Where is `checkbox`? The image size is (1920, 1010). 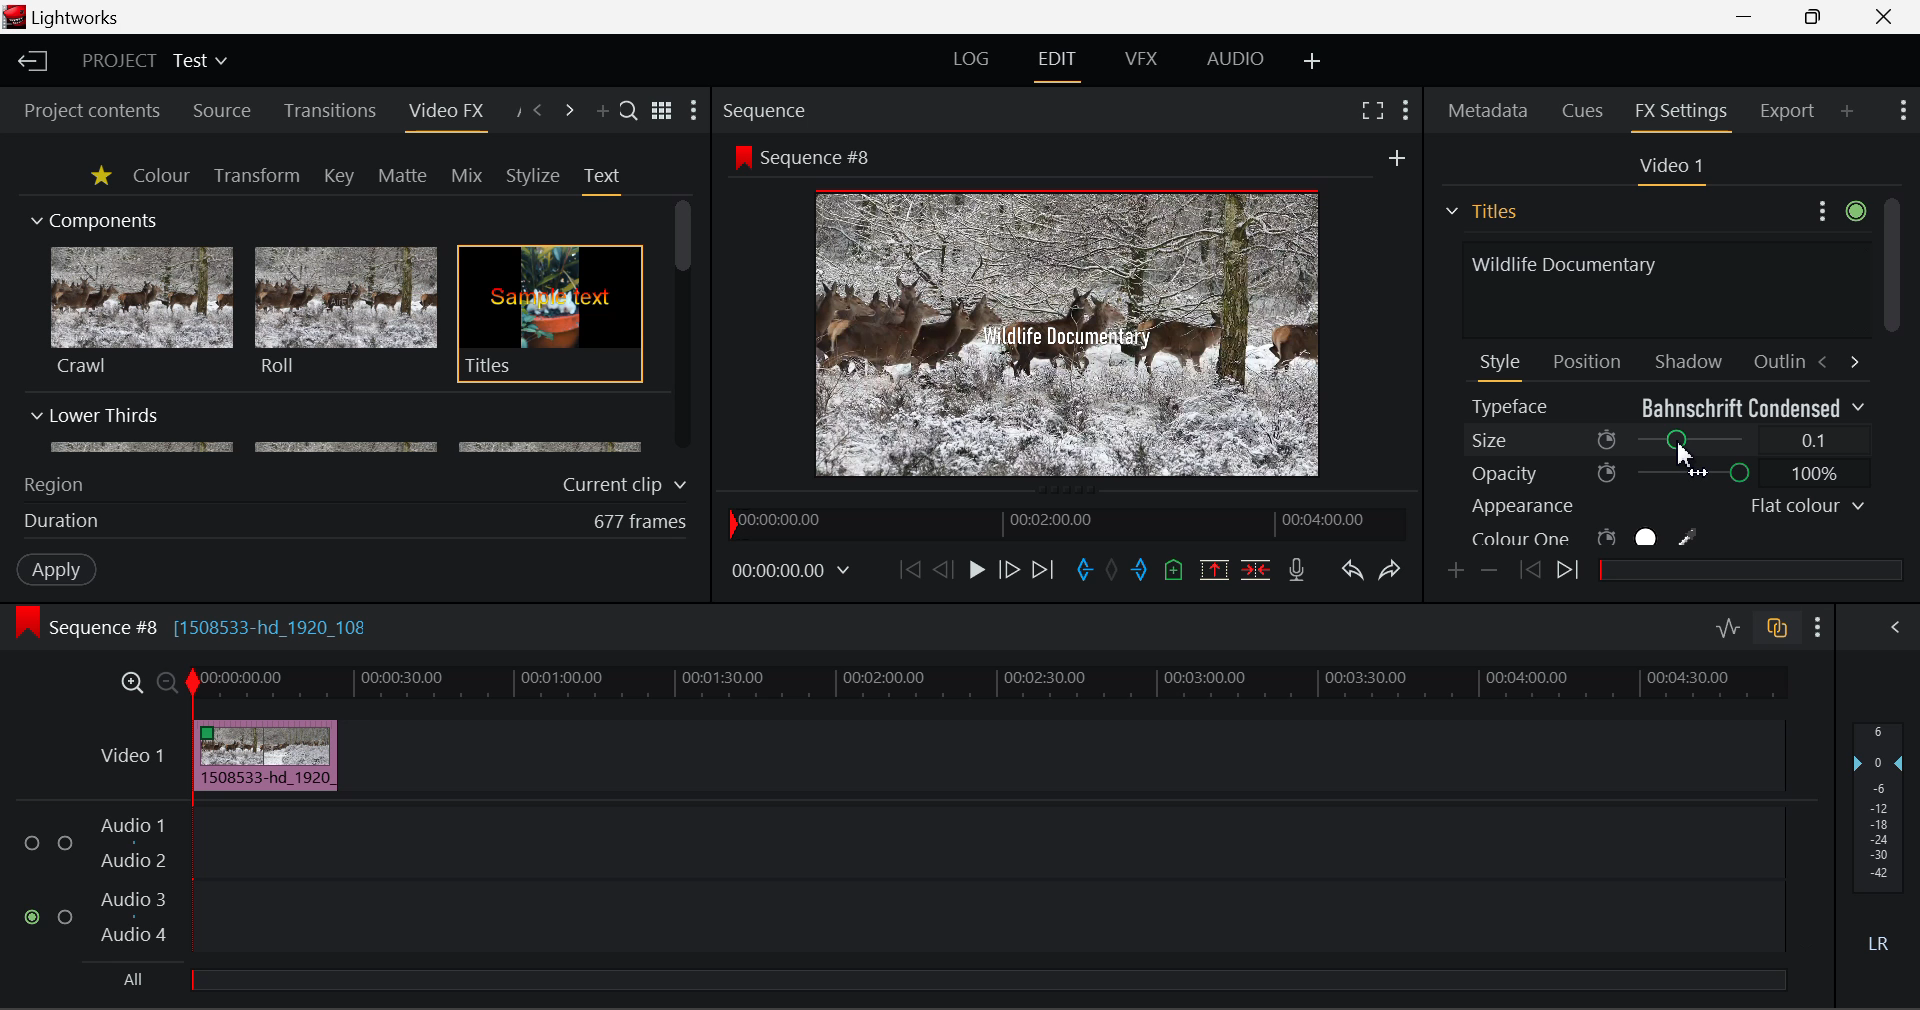 checkbox is located at coordinates (66, 845).